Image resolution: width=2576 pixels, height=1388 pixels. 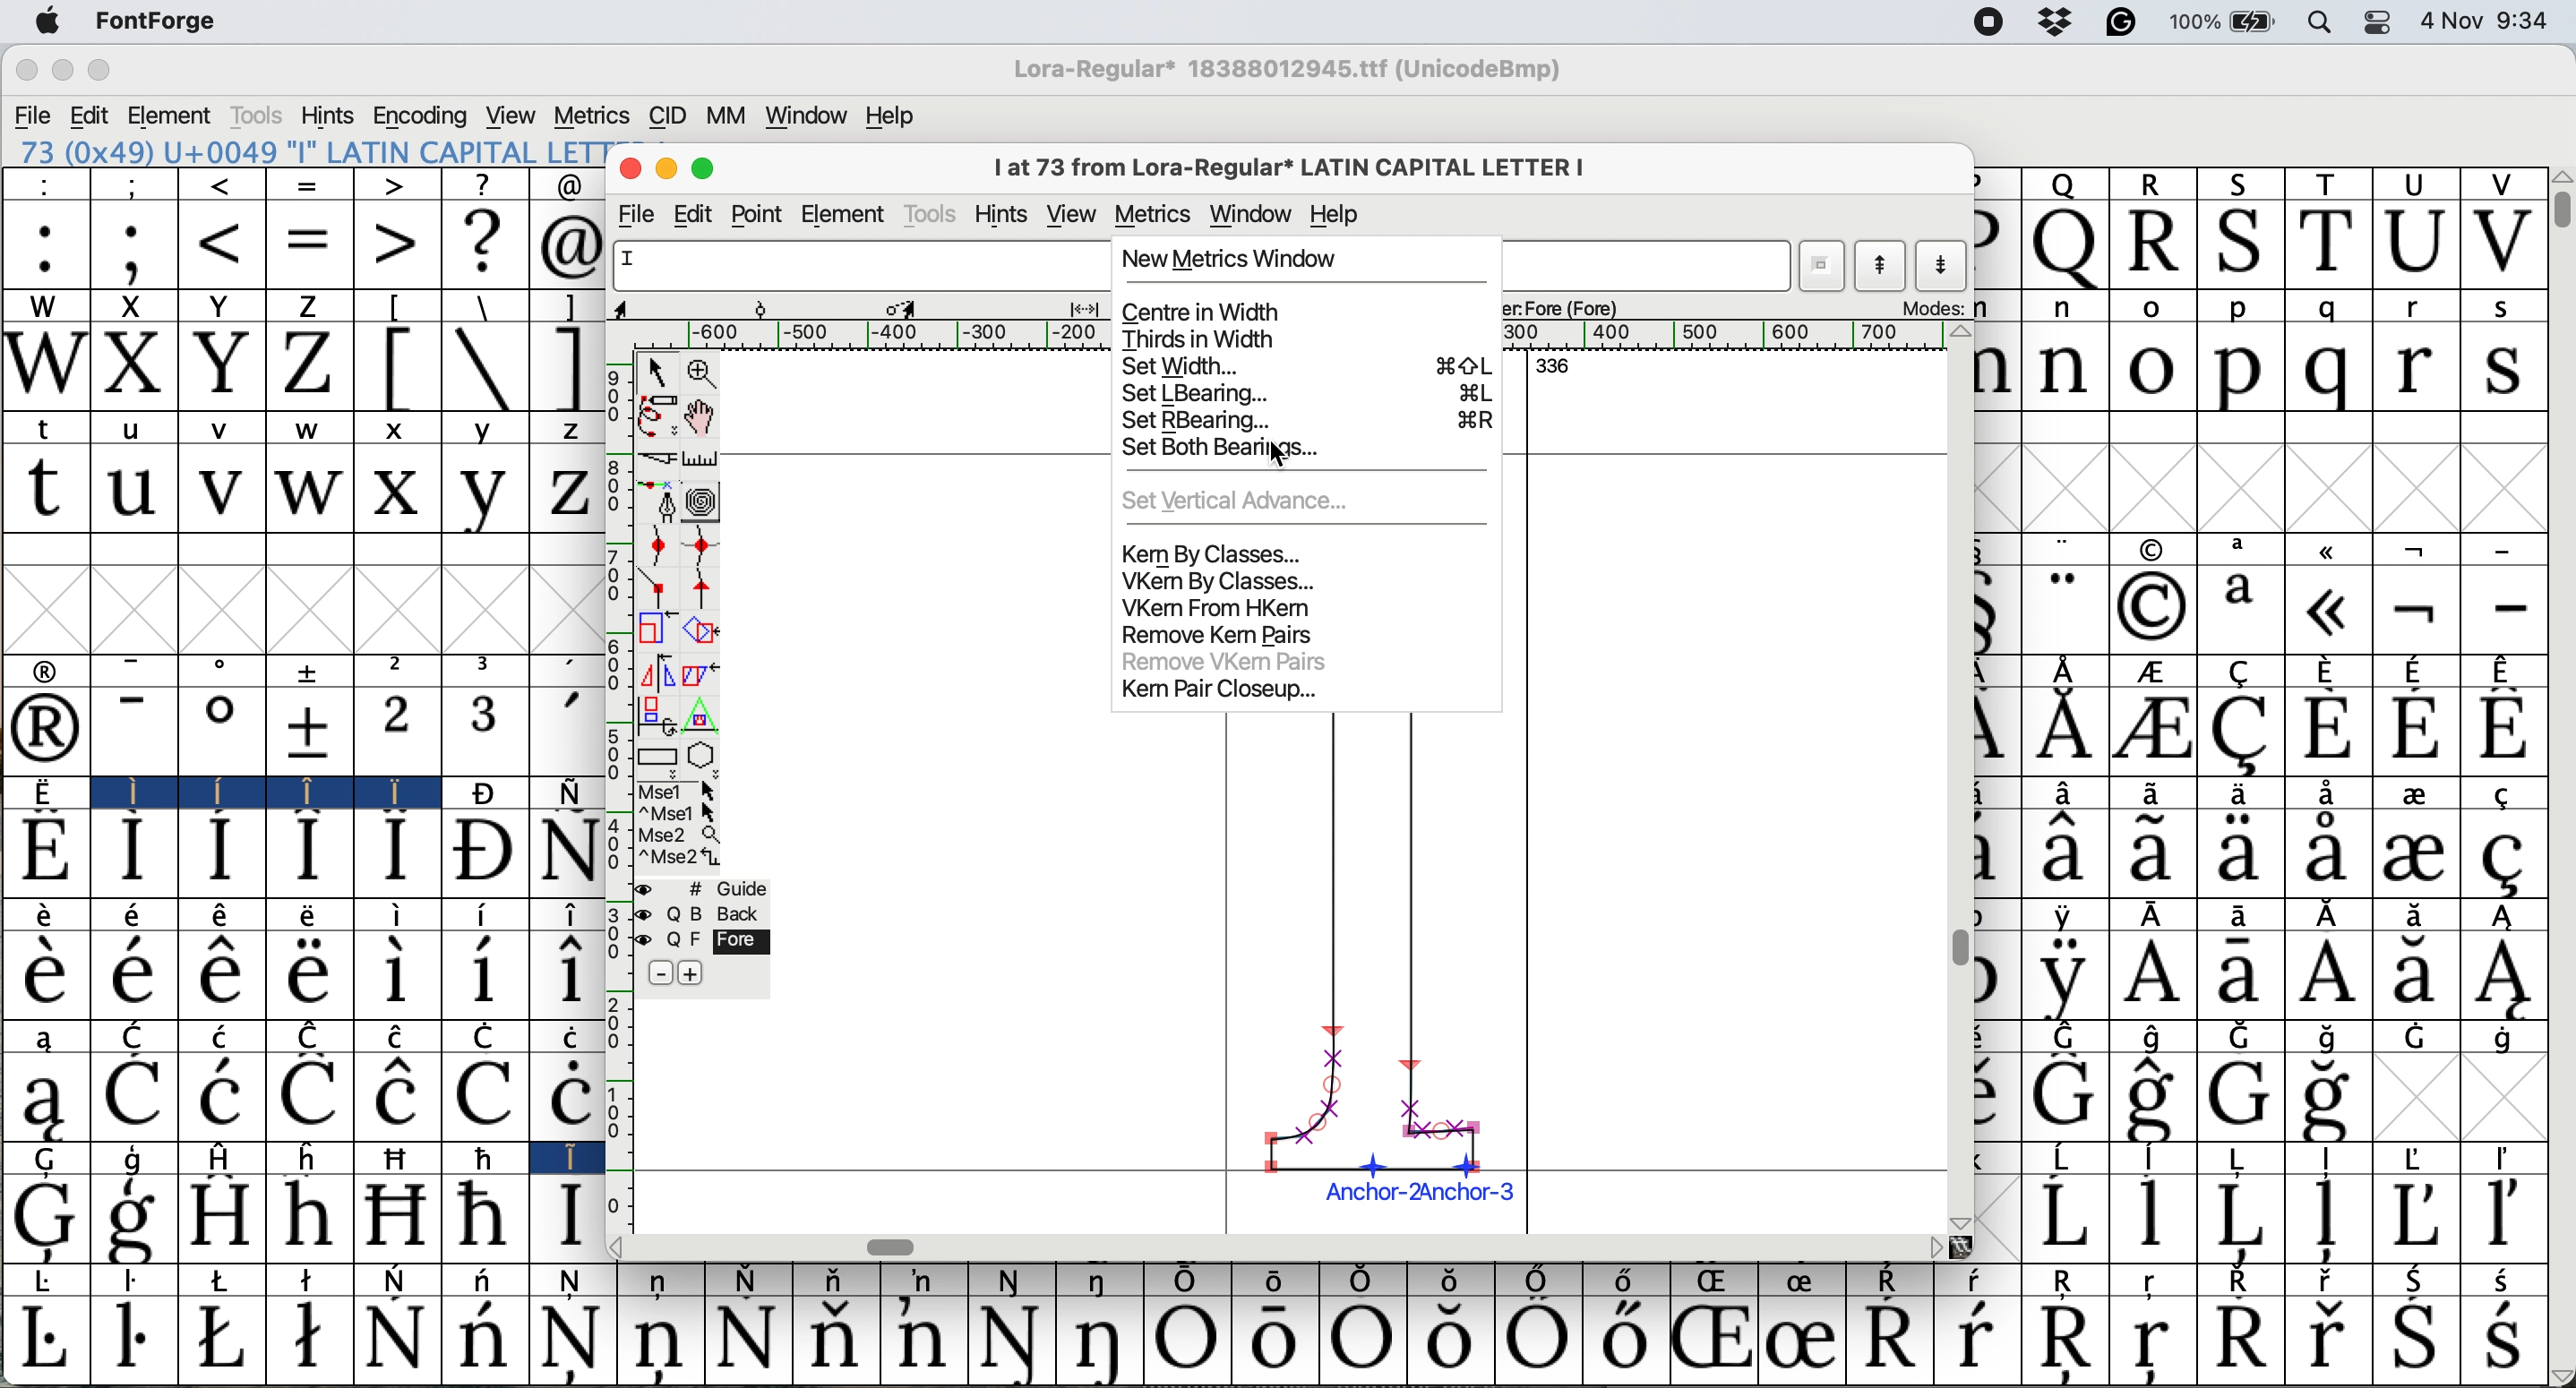 I want to click on symbol, so click(x=313, y=670).